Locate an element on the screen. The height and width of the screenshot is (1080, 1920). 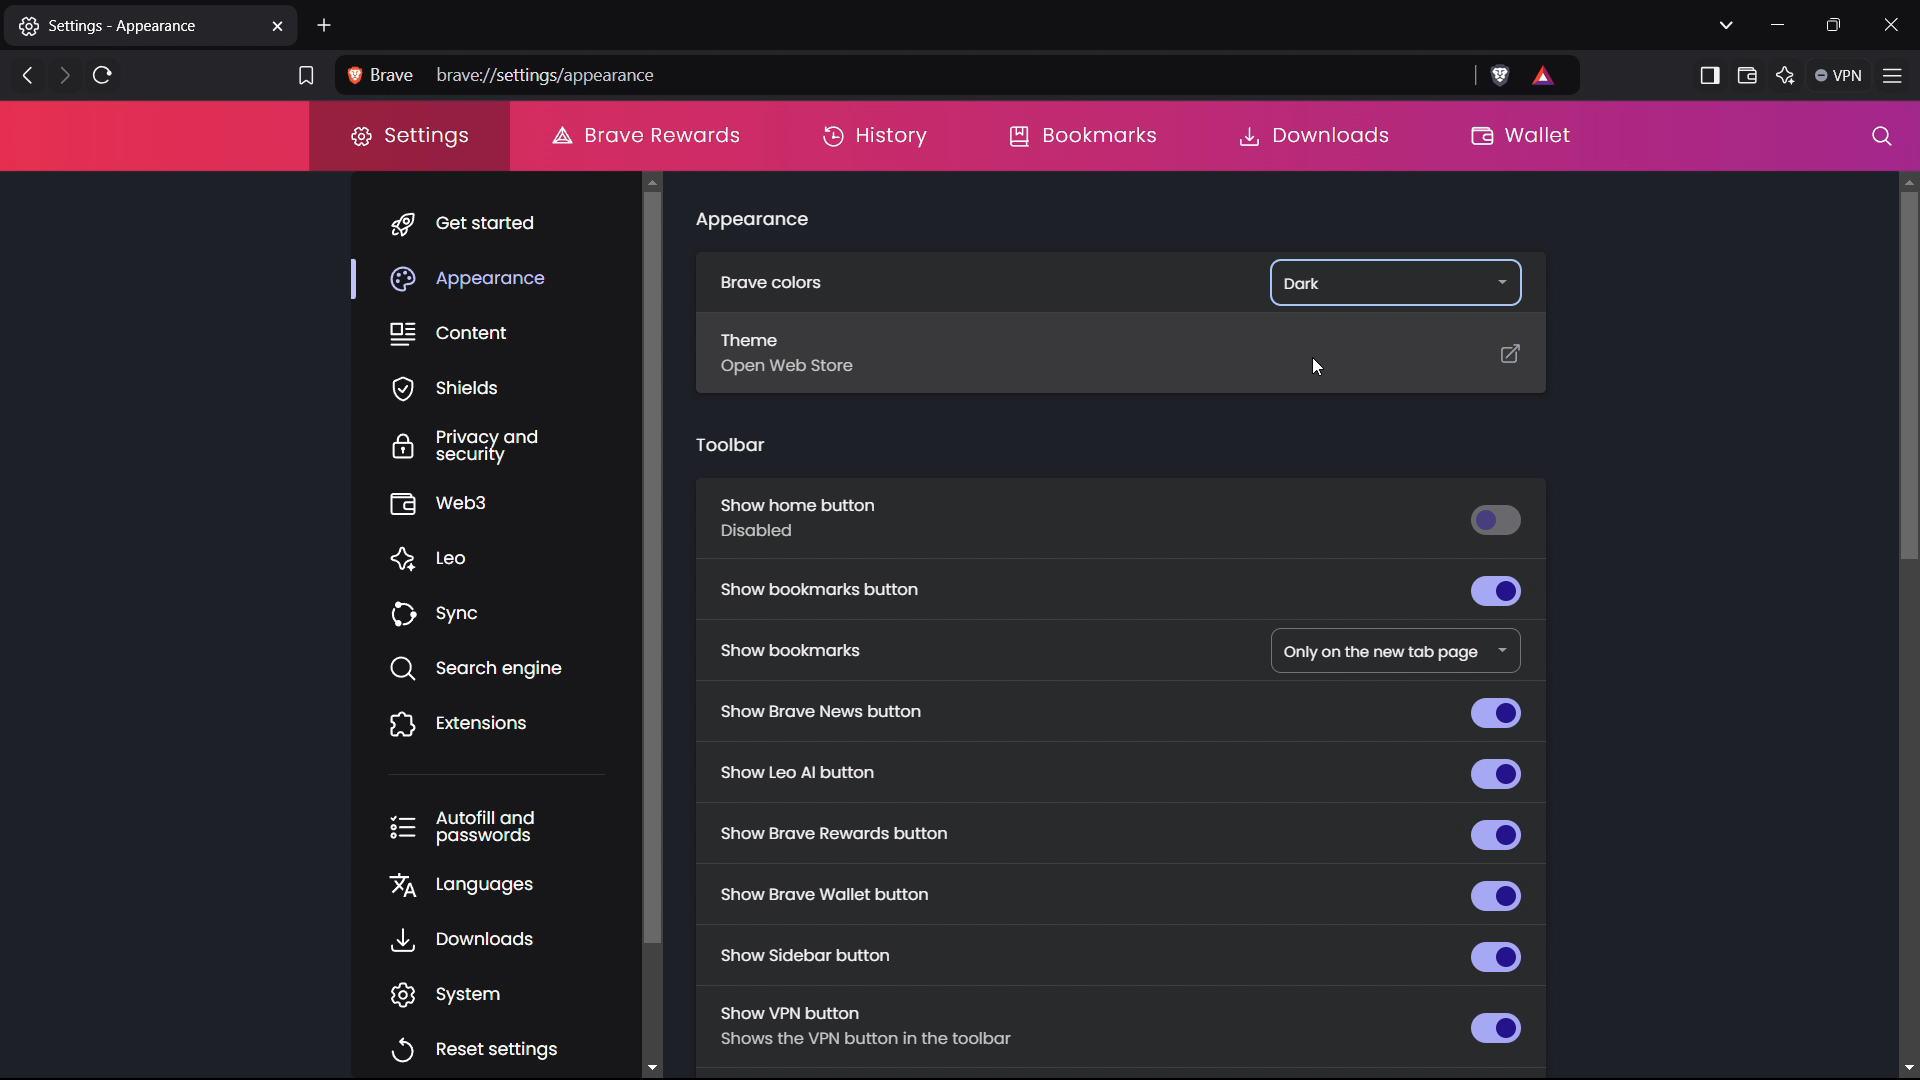
 customize and control is located at coordinates (1895, 74).